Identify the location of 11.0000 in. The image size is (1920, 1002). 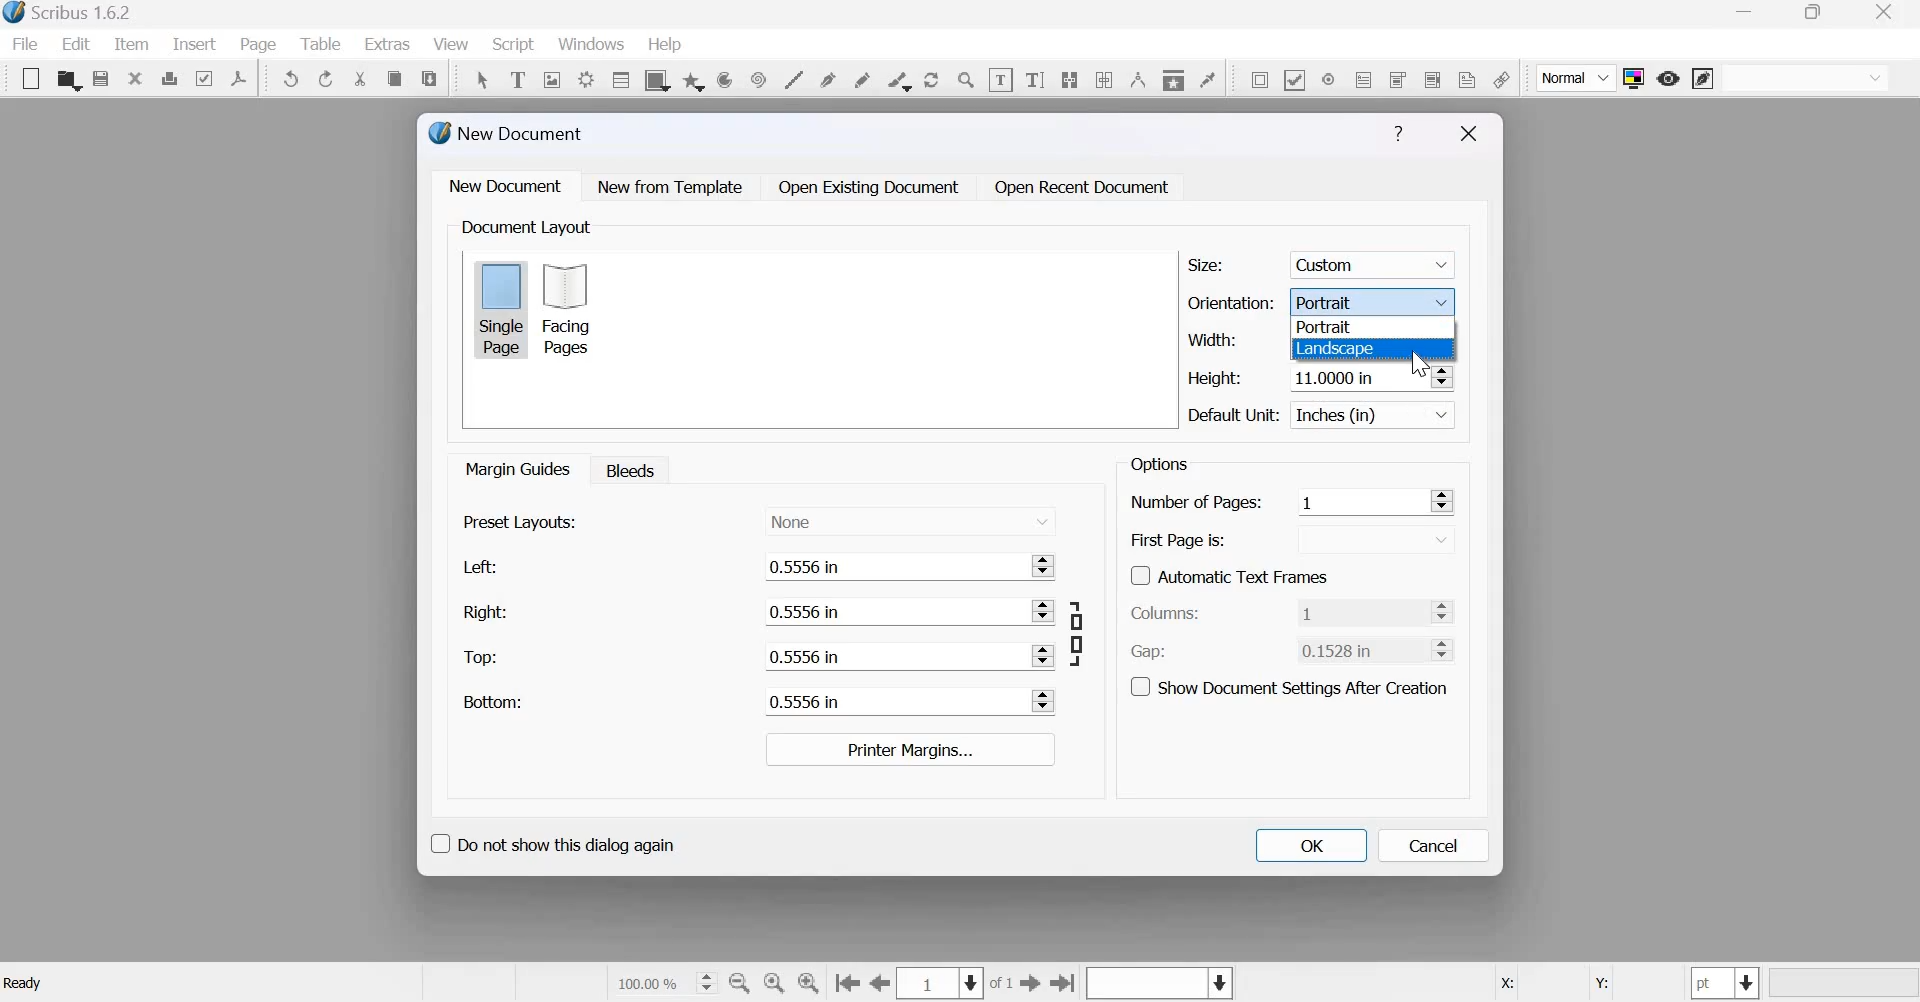
(1339, 375).